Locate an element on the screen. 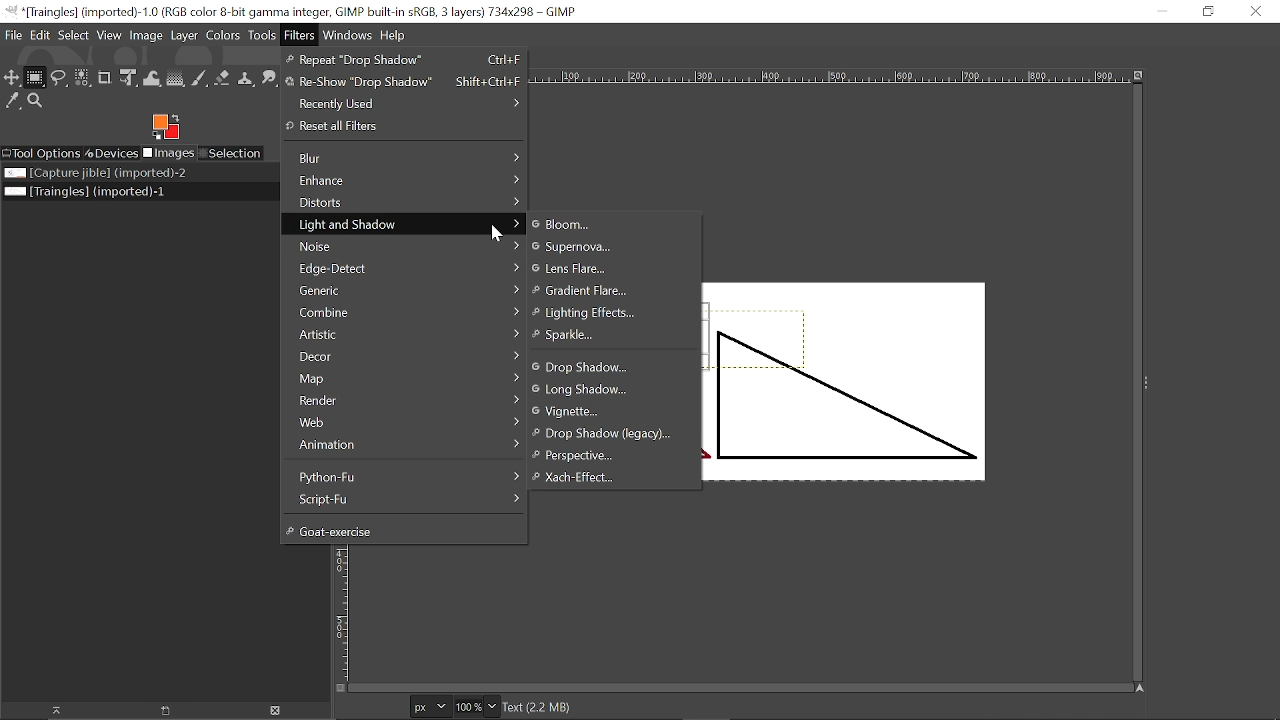 The height and width of the screenshot is (720, 1280). Web is located at coordinates (403, 423).